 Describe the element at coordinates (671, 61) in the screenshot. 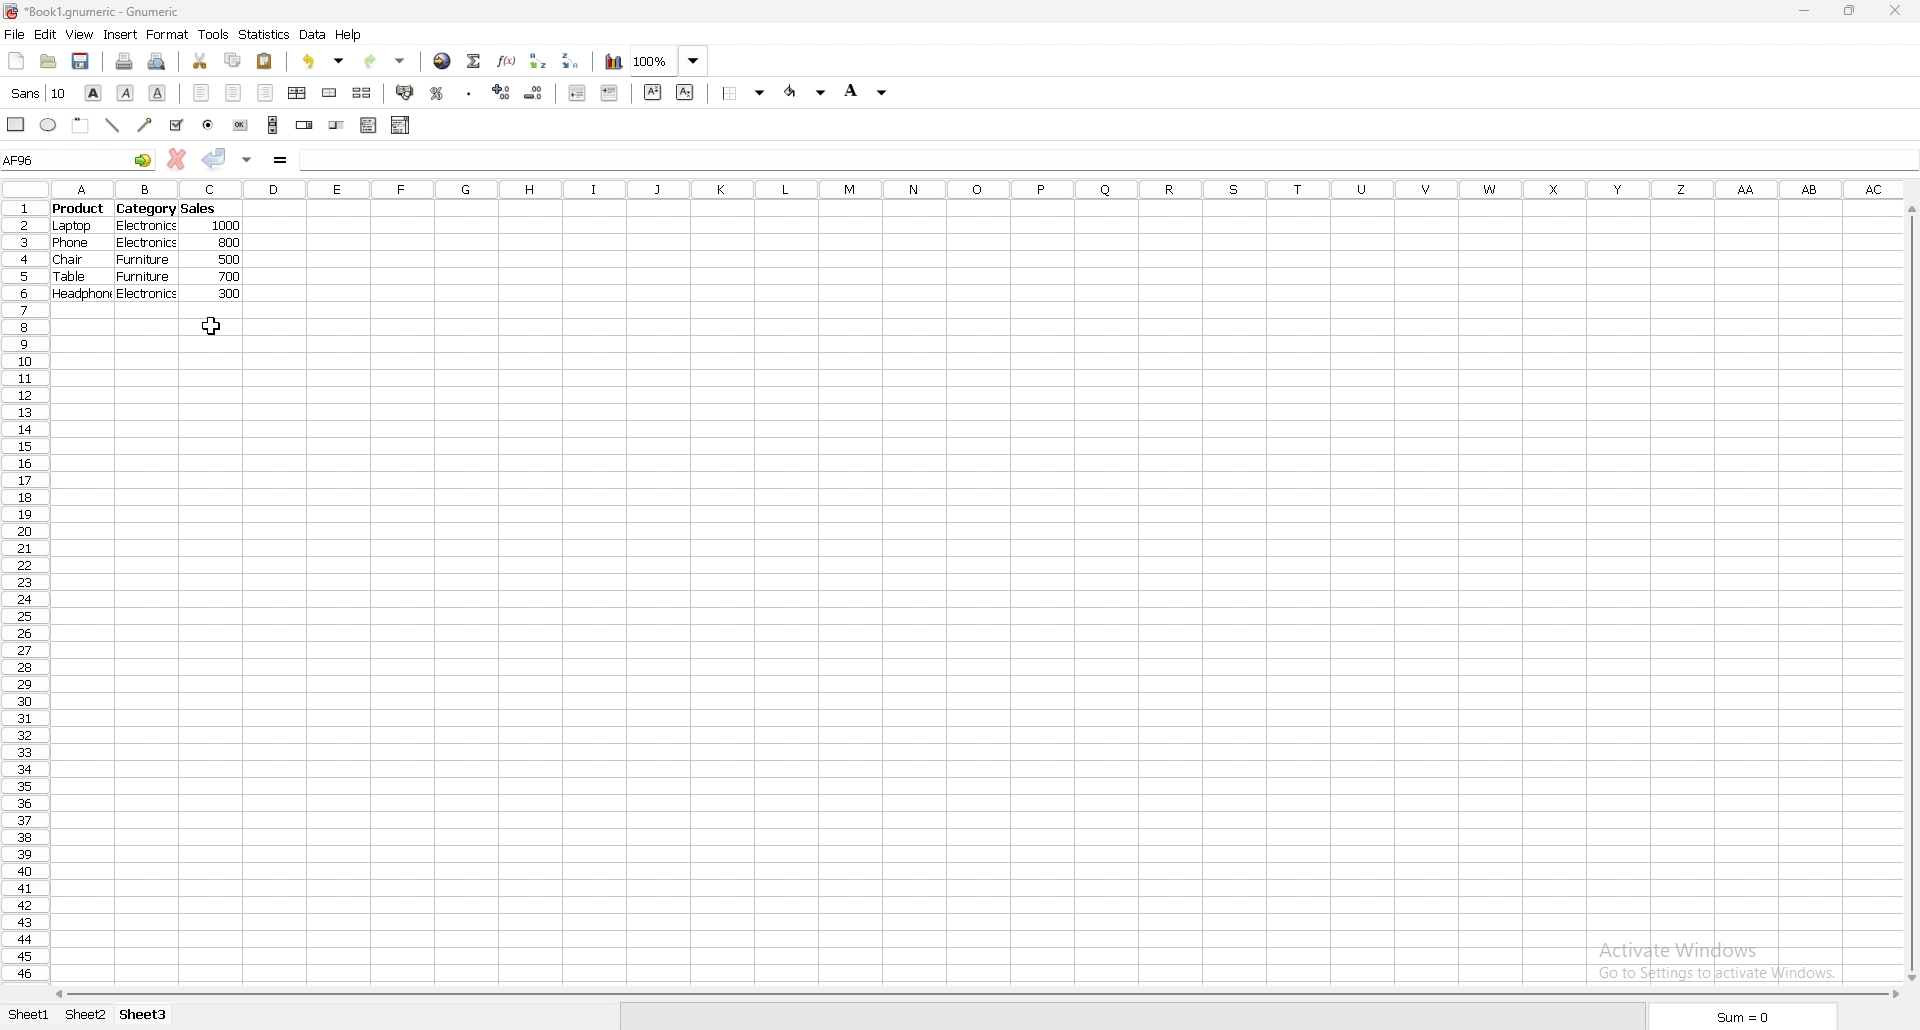

I see `zoom` at that location.